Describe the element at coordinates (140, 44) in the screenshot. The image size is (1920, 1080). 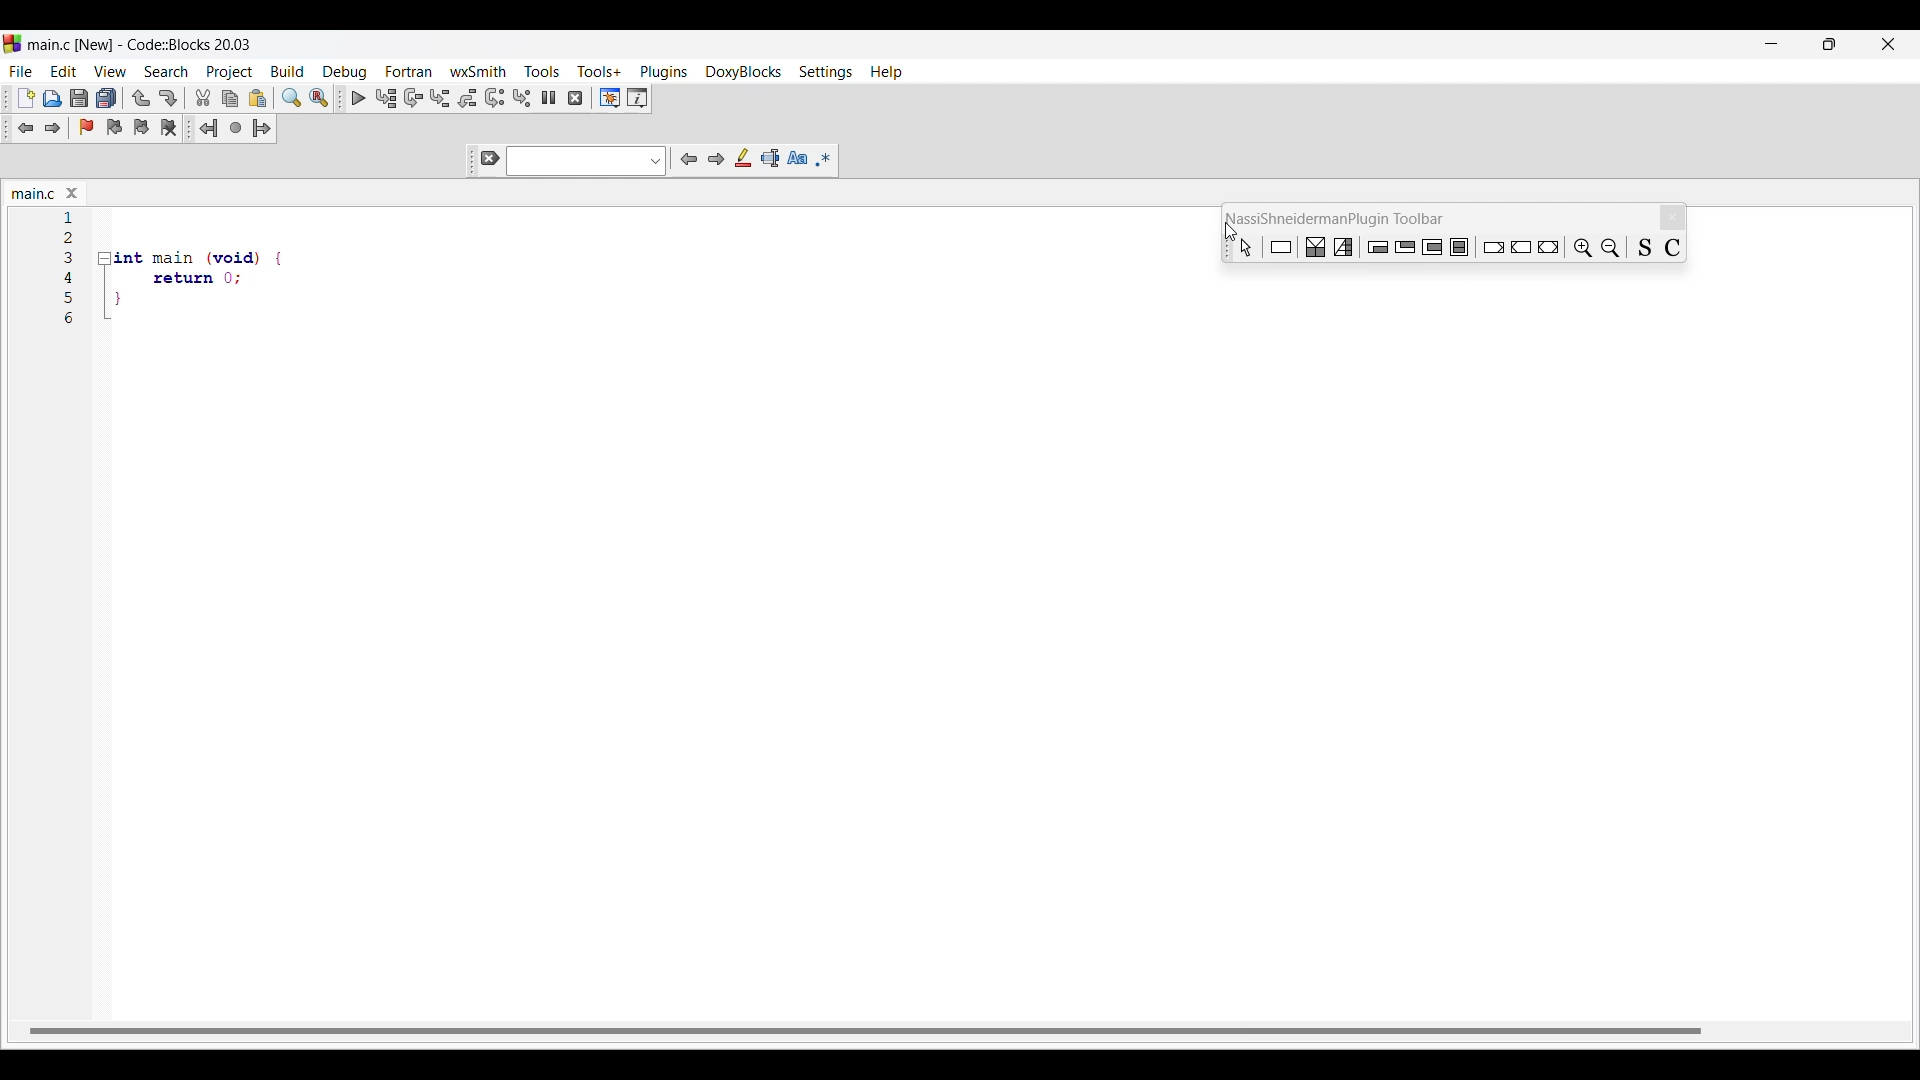
I see `Project name, software name and version` at that location.